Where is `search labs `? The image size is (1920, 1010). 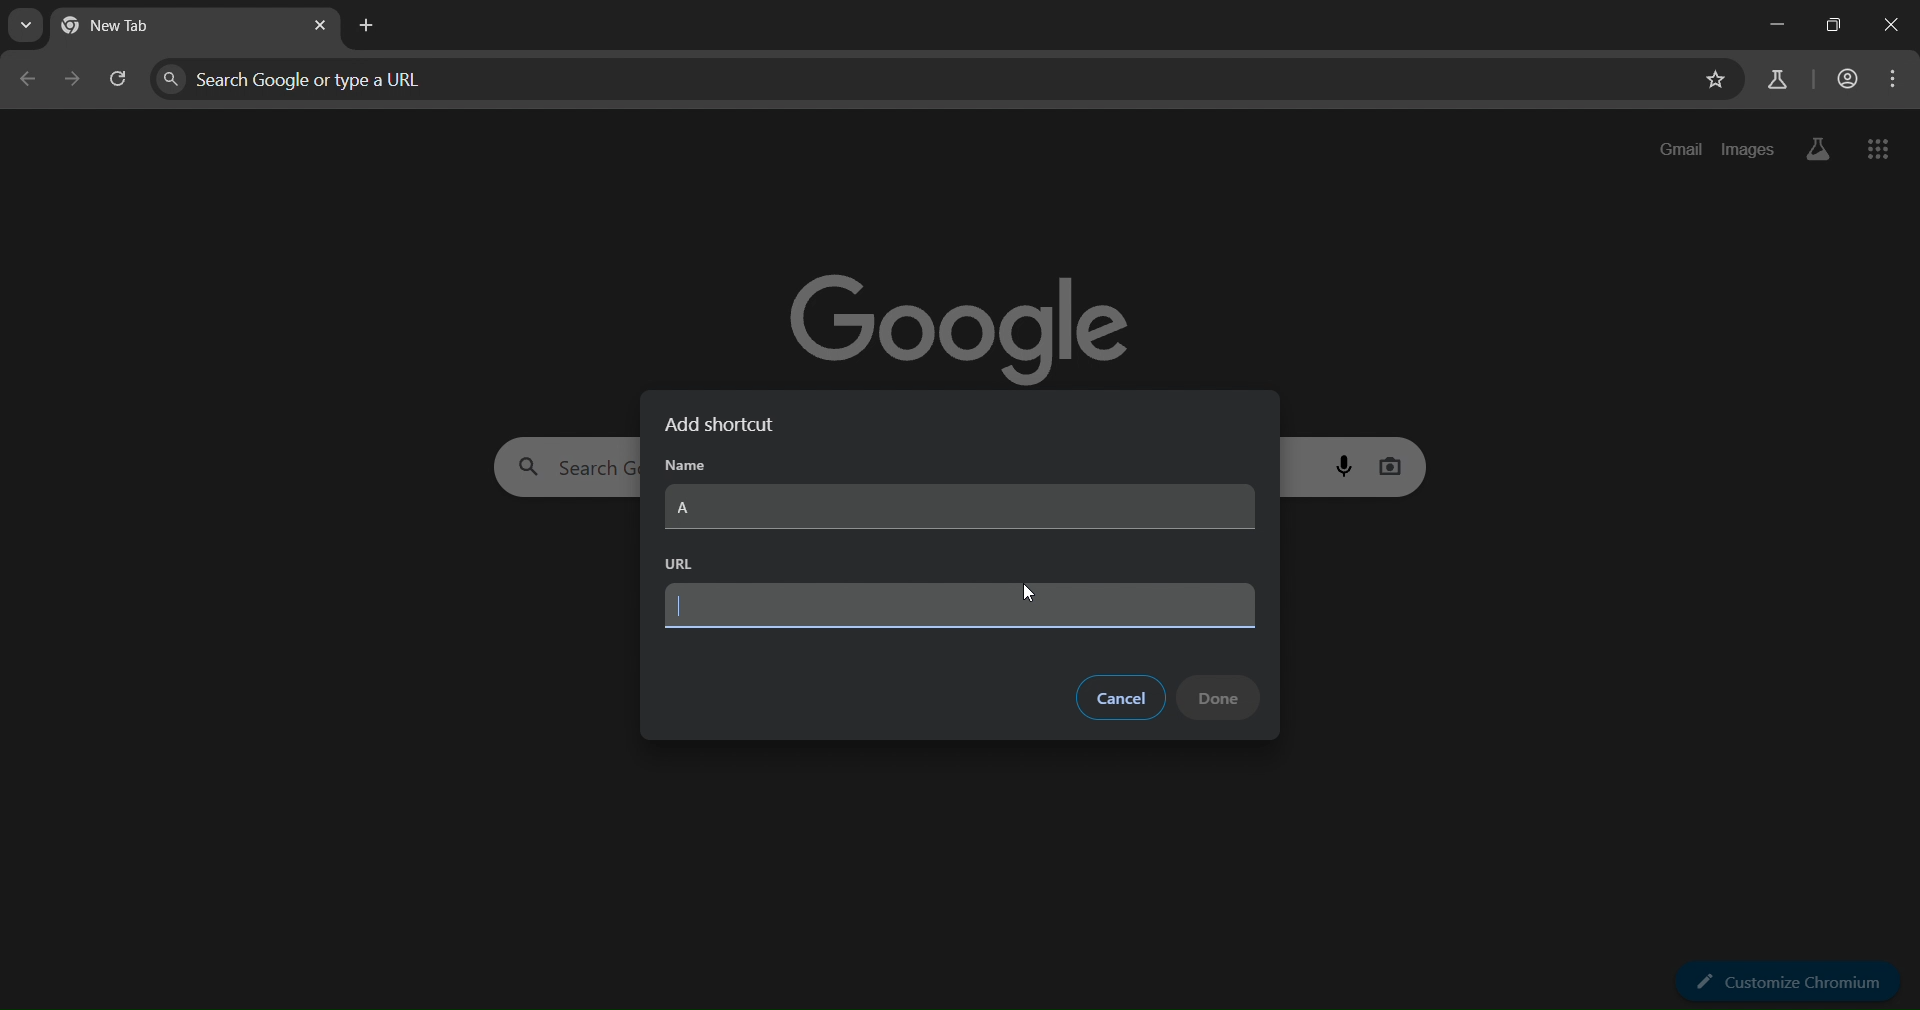 search labs  is located at coordinates (1813, 149).